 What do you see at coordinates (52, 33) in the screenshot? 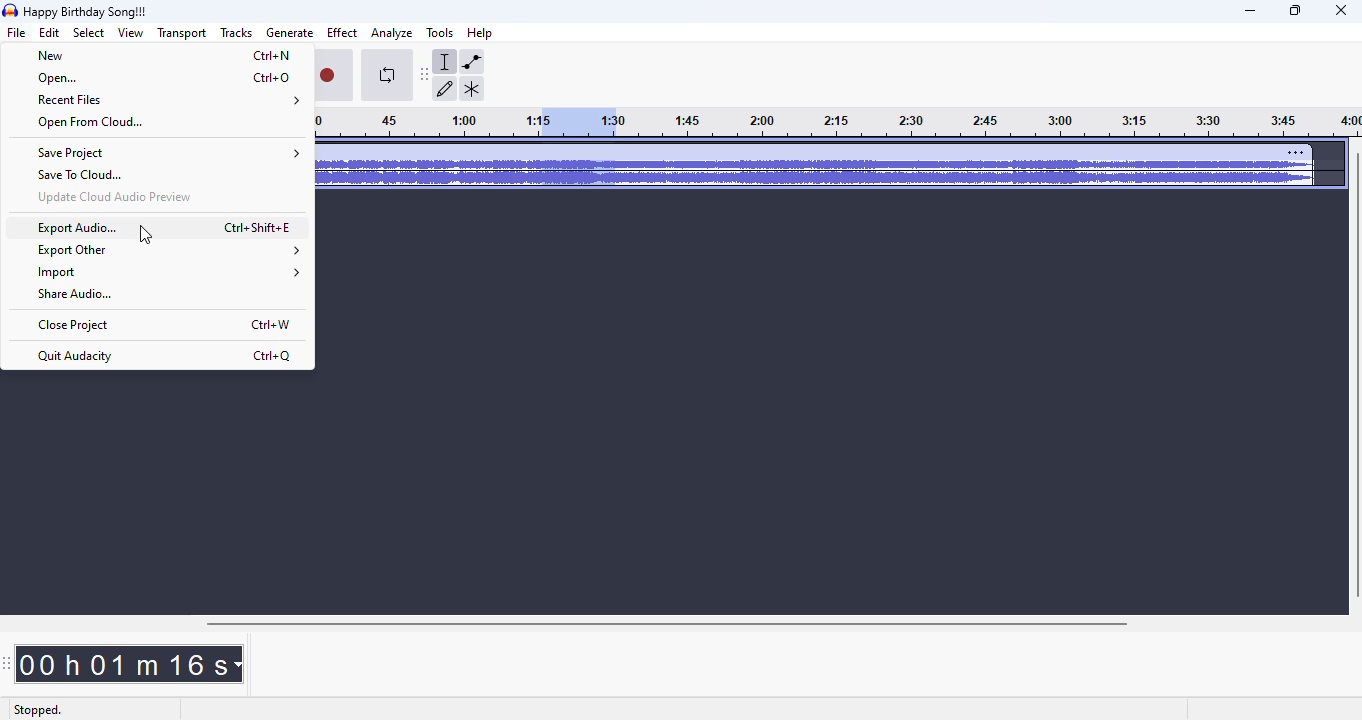
I see `edit` at bounding box center [52, 33].